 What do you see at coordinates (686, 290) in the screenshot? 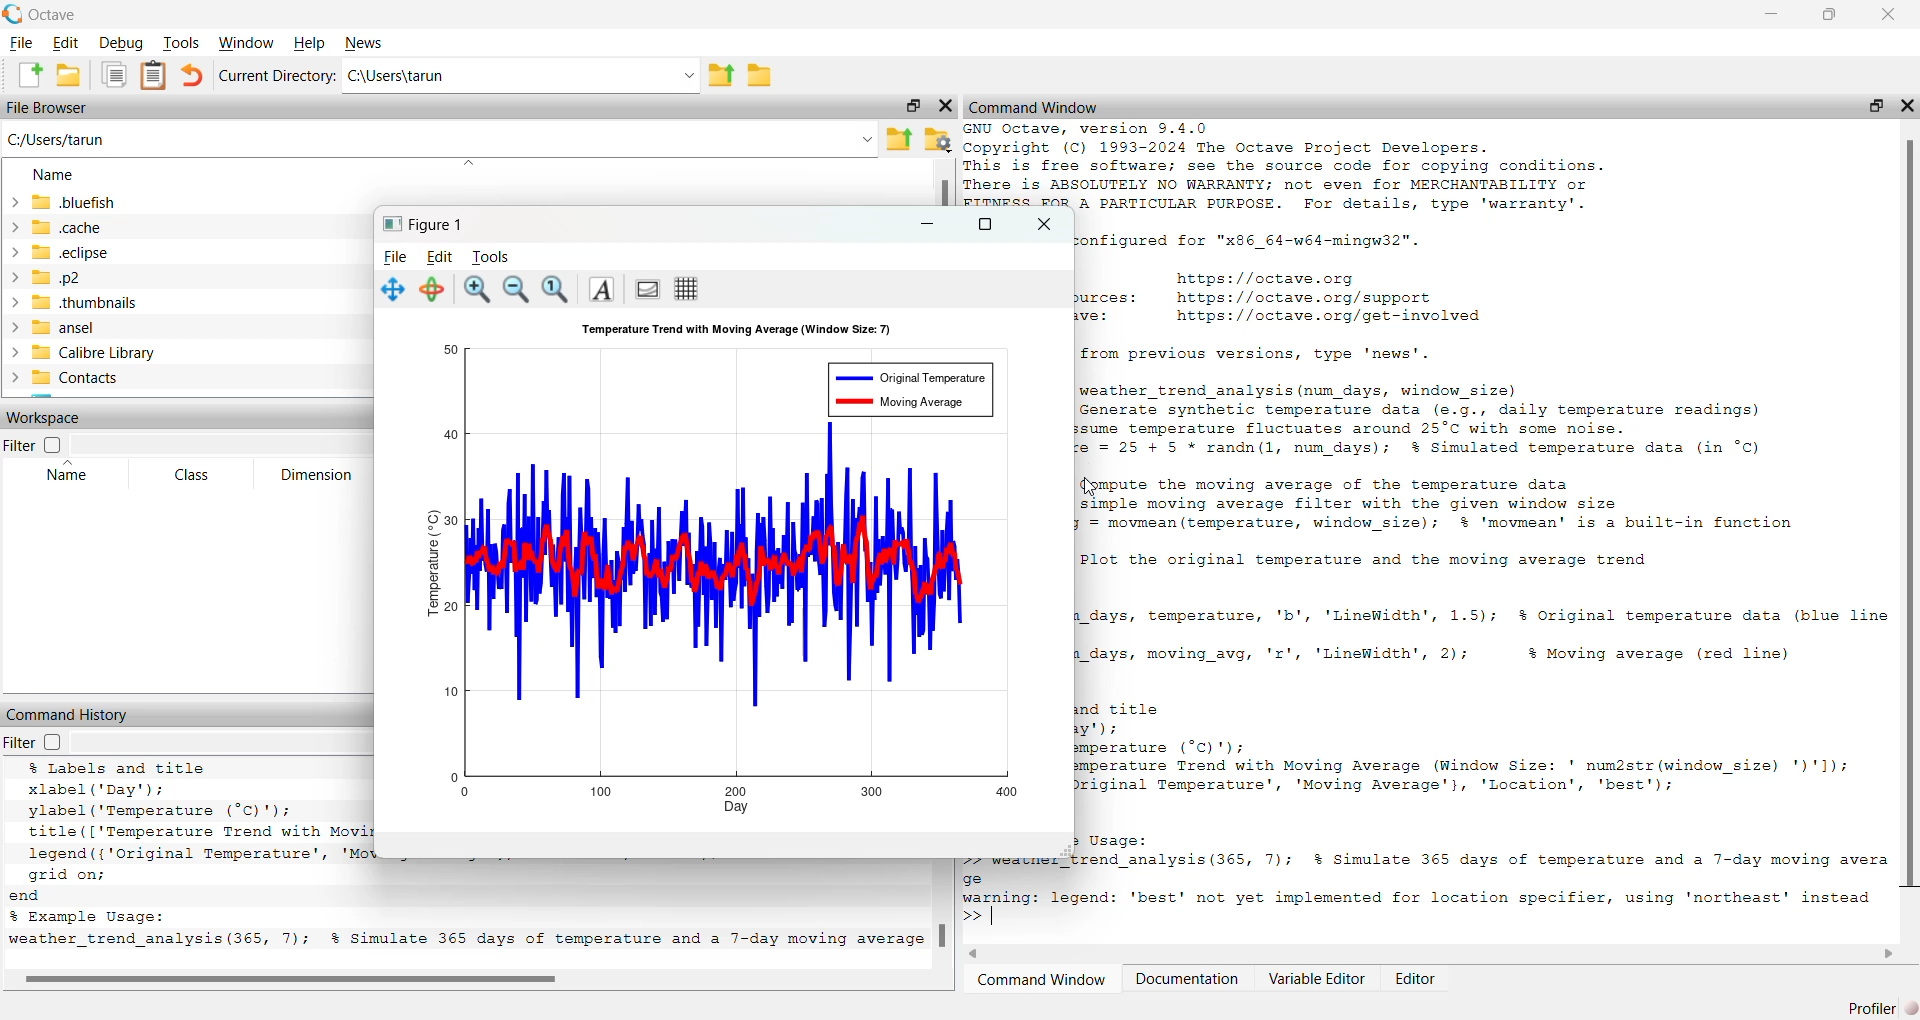
I see `Grid` at bounding box center [686, 290].